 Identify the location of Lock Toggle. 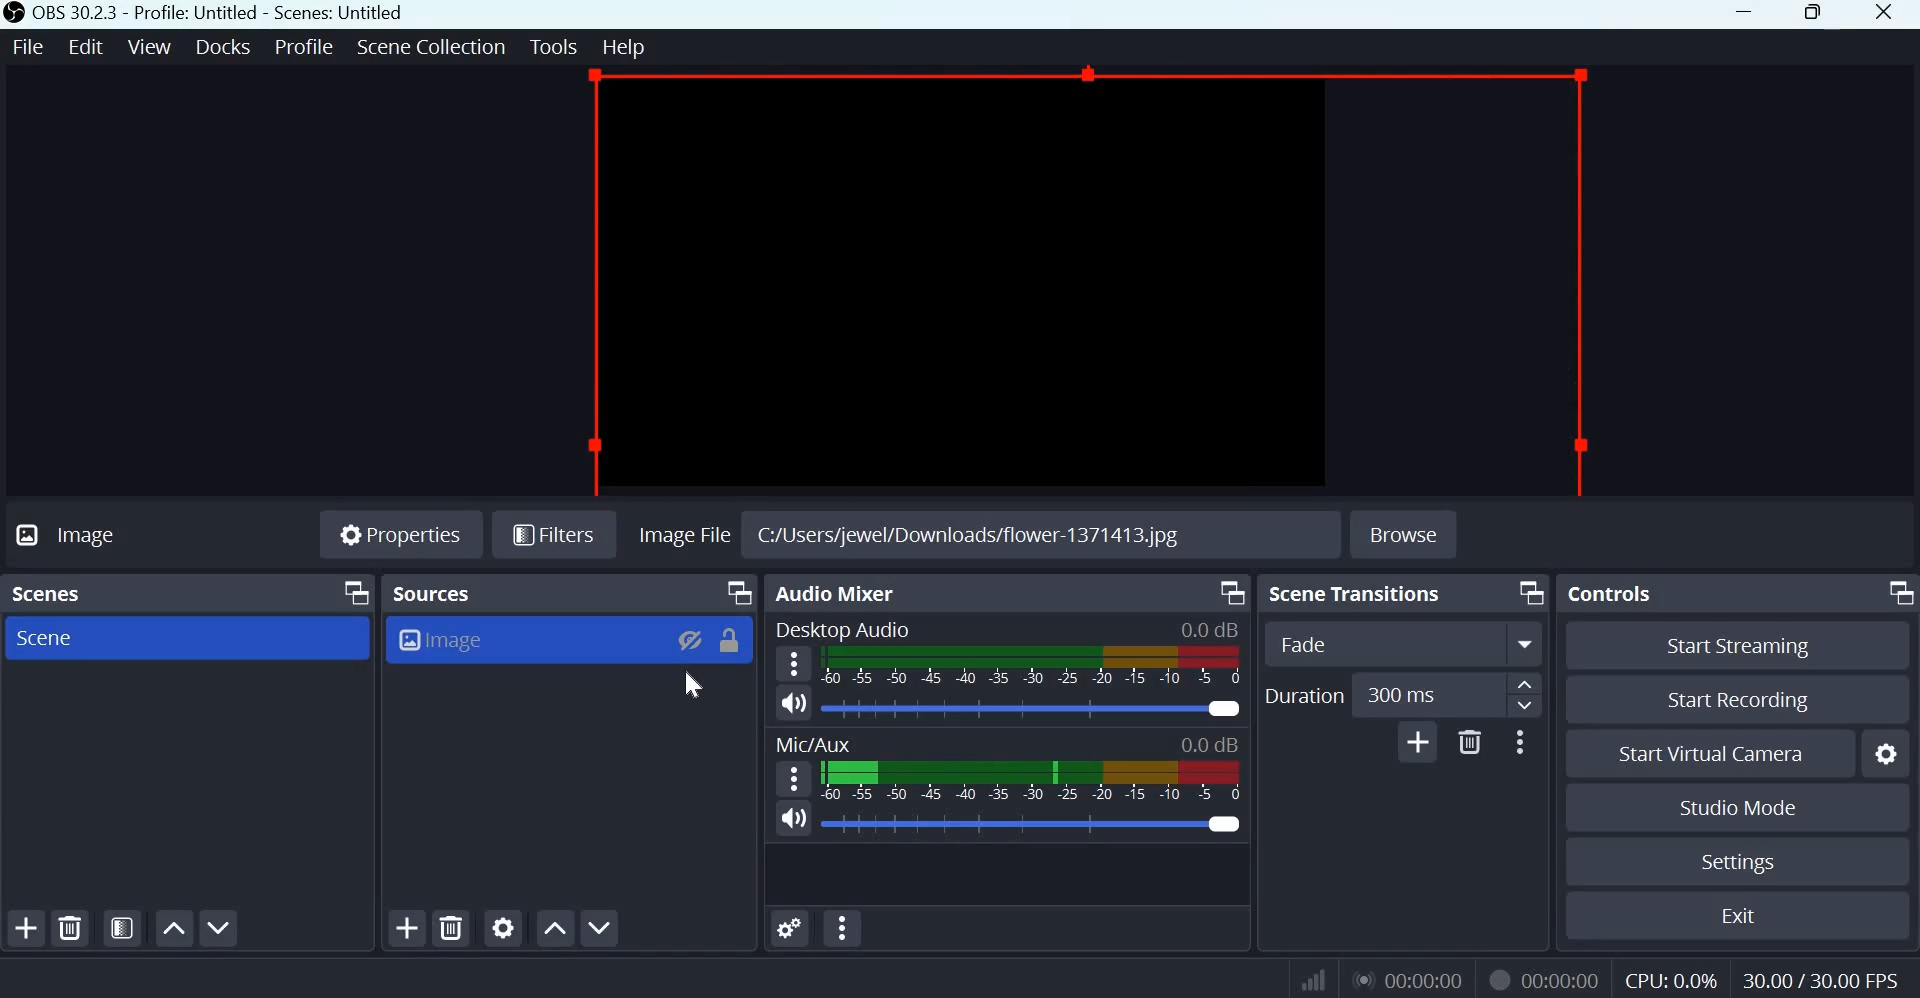
(731, 642).